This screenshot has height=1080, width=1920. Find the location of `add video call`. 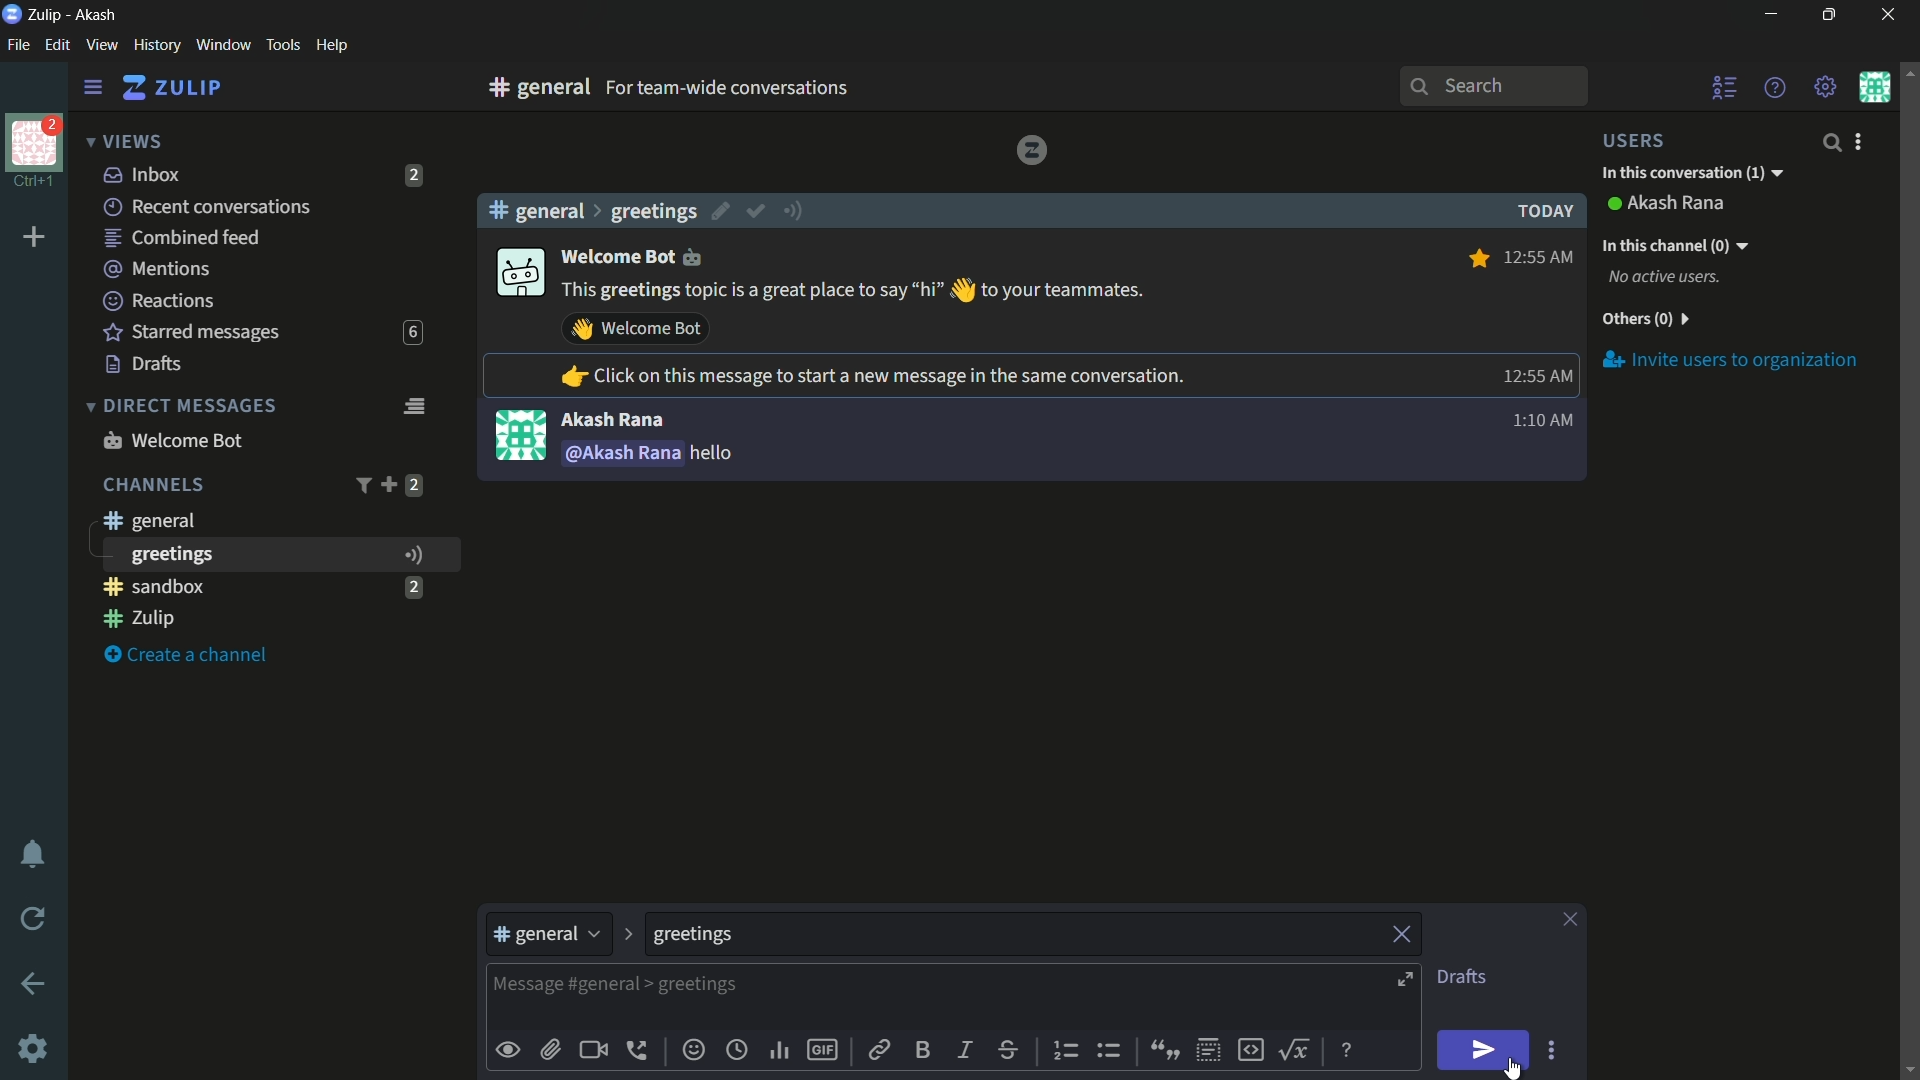

add video call is located at coordinates (593, 1050).